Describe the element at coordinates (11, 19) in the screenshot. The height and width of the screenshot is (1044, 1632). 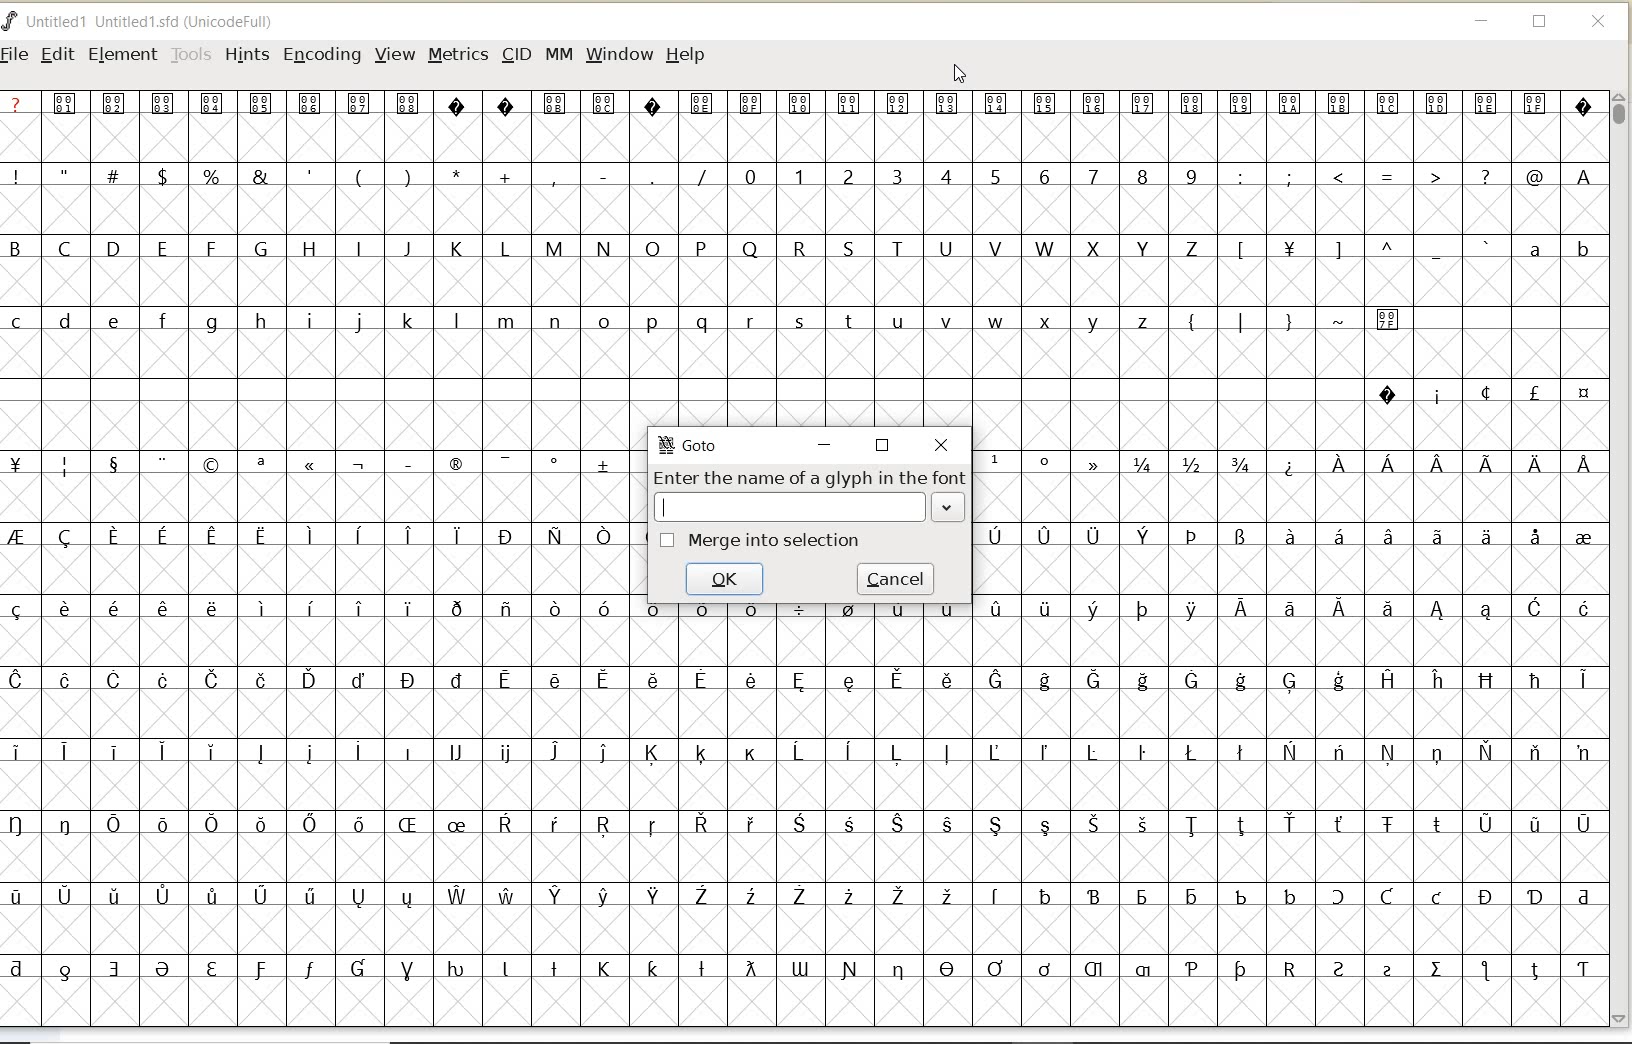
I see `FontForge Logo` at that location.